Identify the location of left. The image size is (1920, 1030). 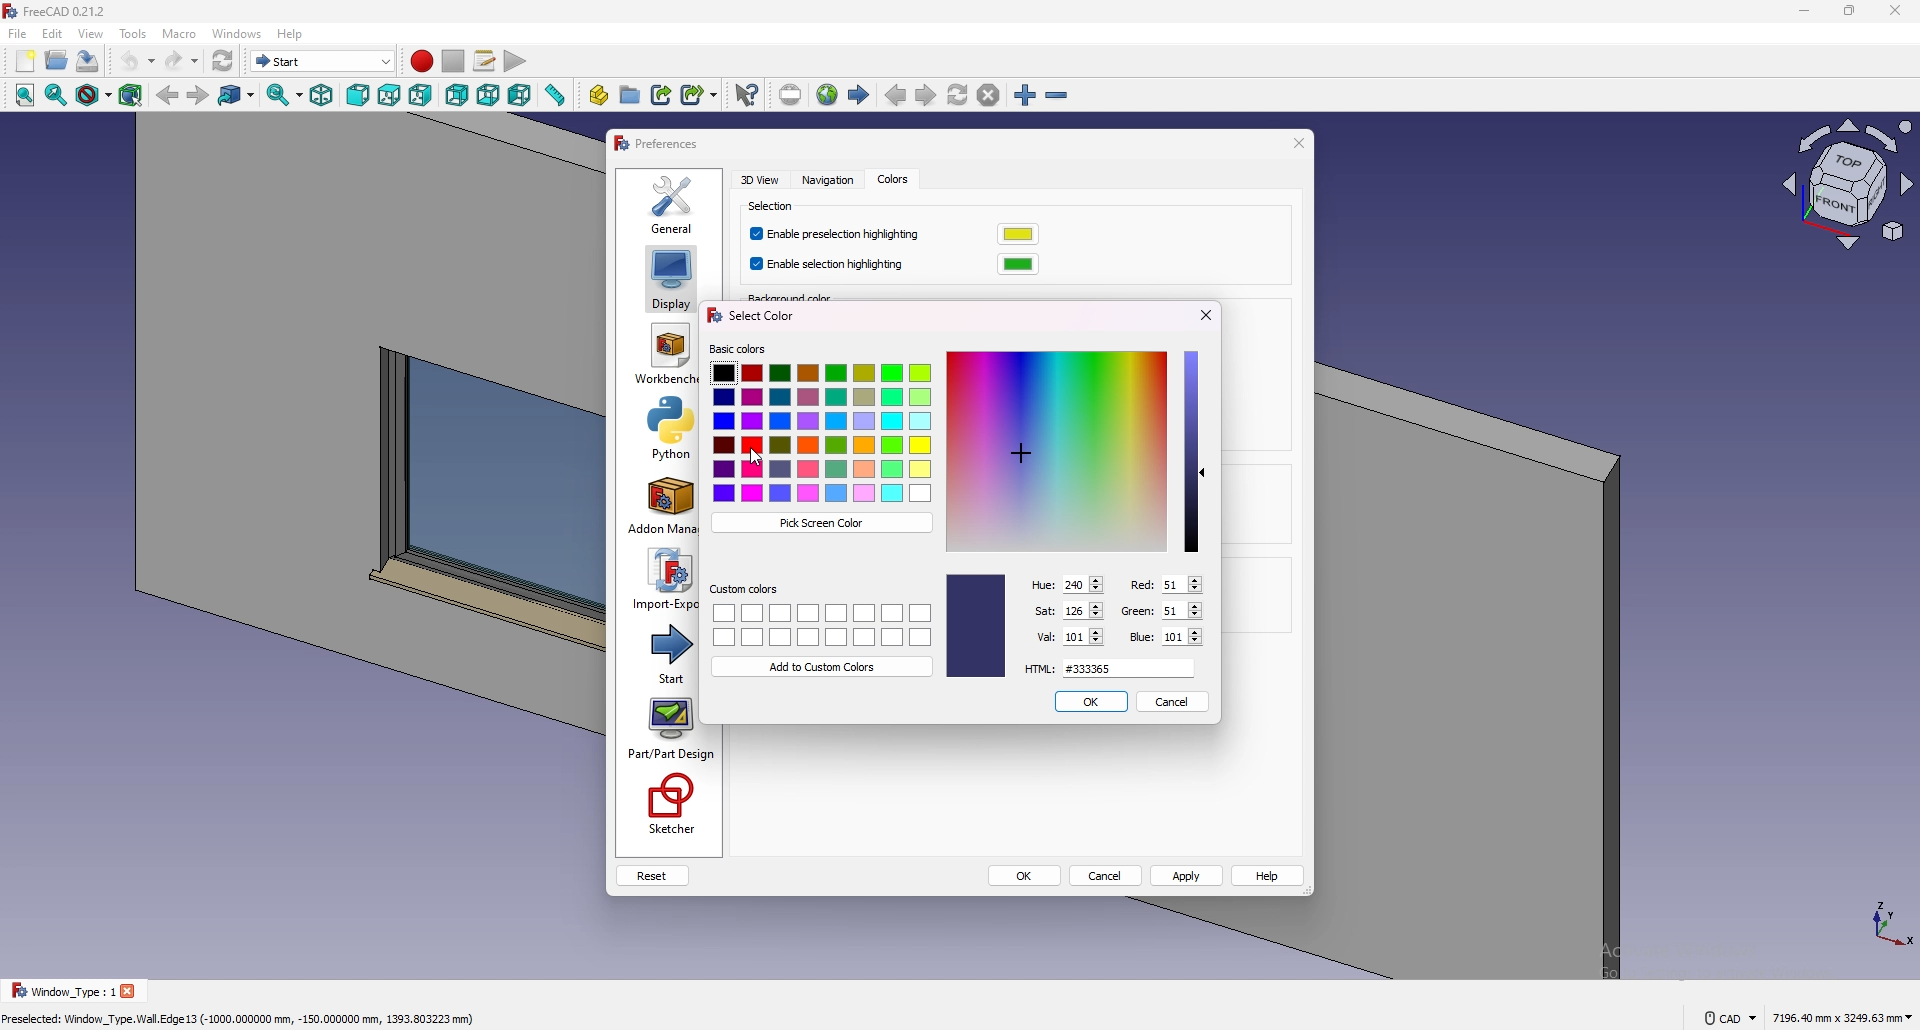
(521, 95).